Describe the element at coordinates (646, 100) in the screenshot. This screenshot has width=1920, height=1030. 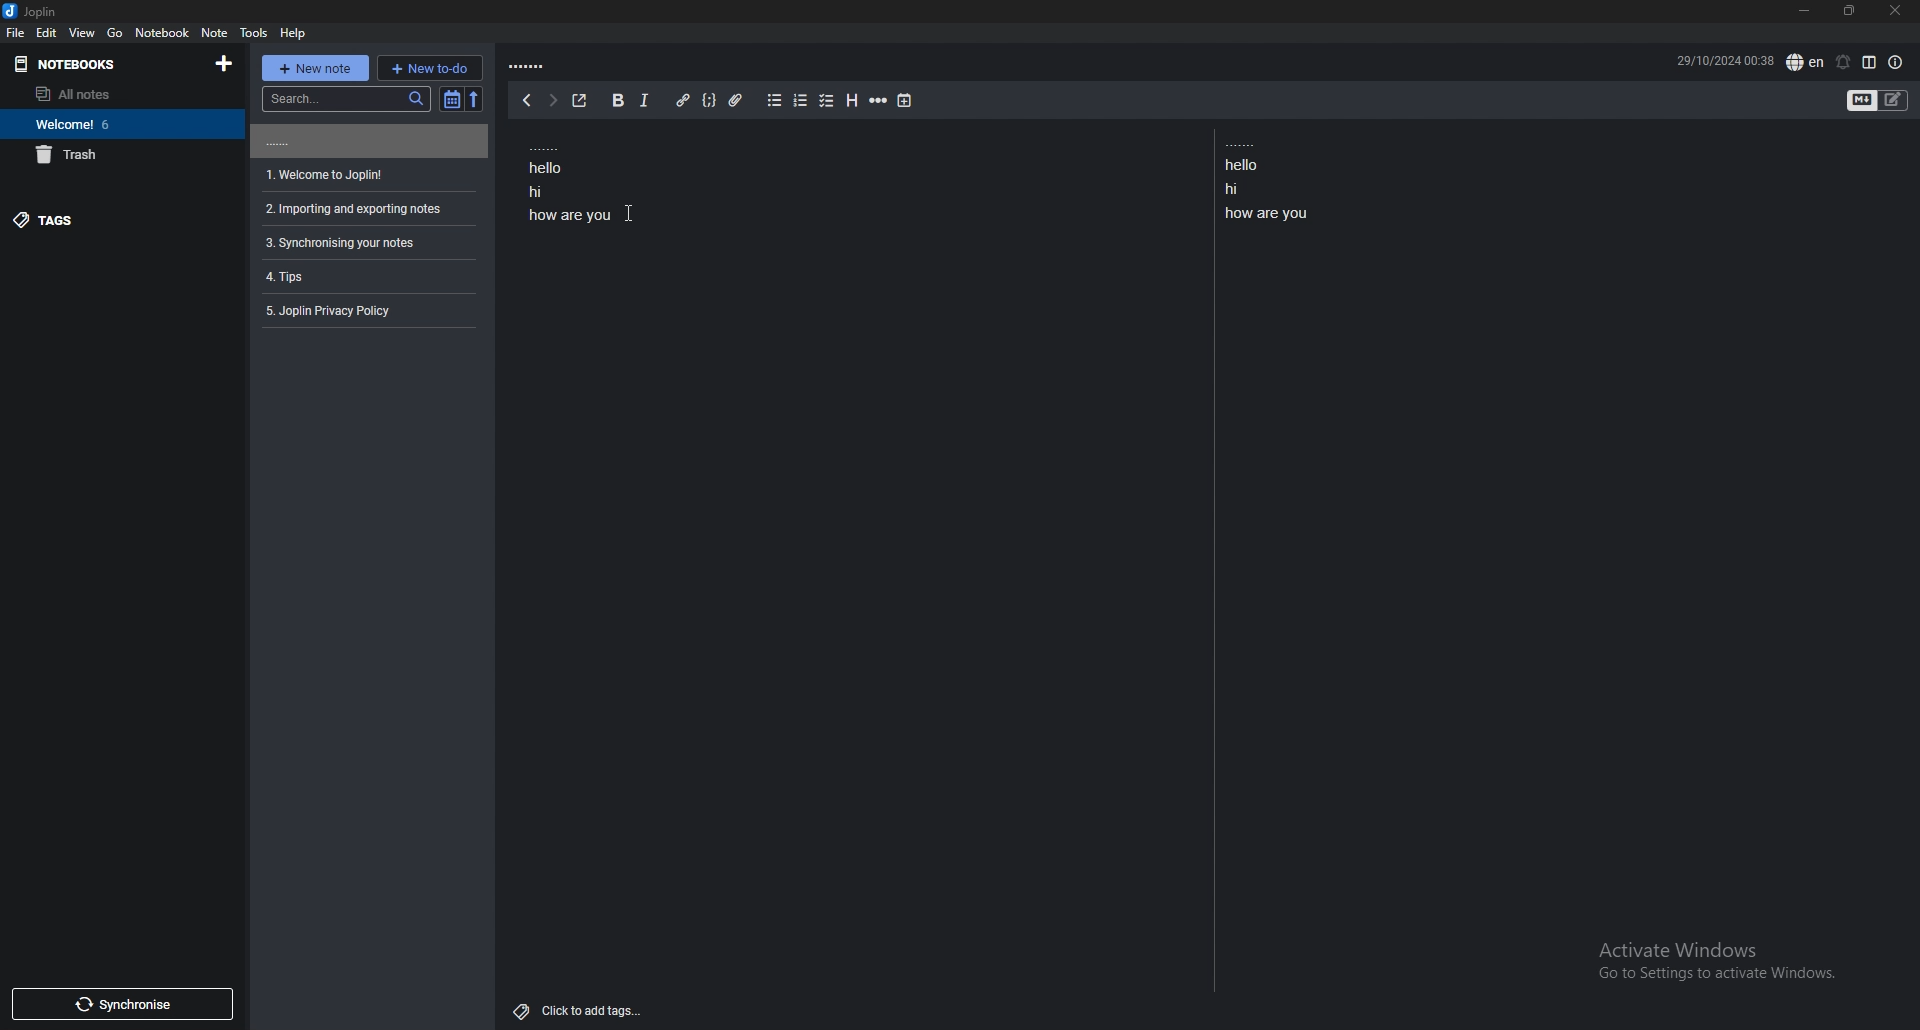
I see `italic` at that location.